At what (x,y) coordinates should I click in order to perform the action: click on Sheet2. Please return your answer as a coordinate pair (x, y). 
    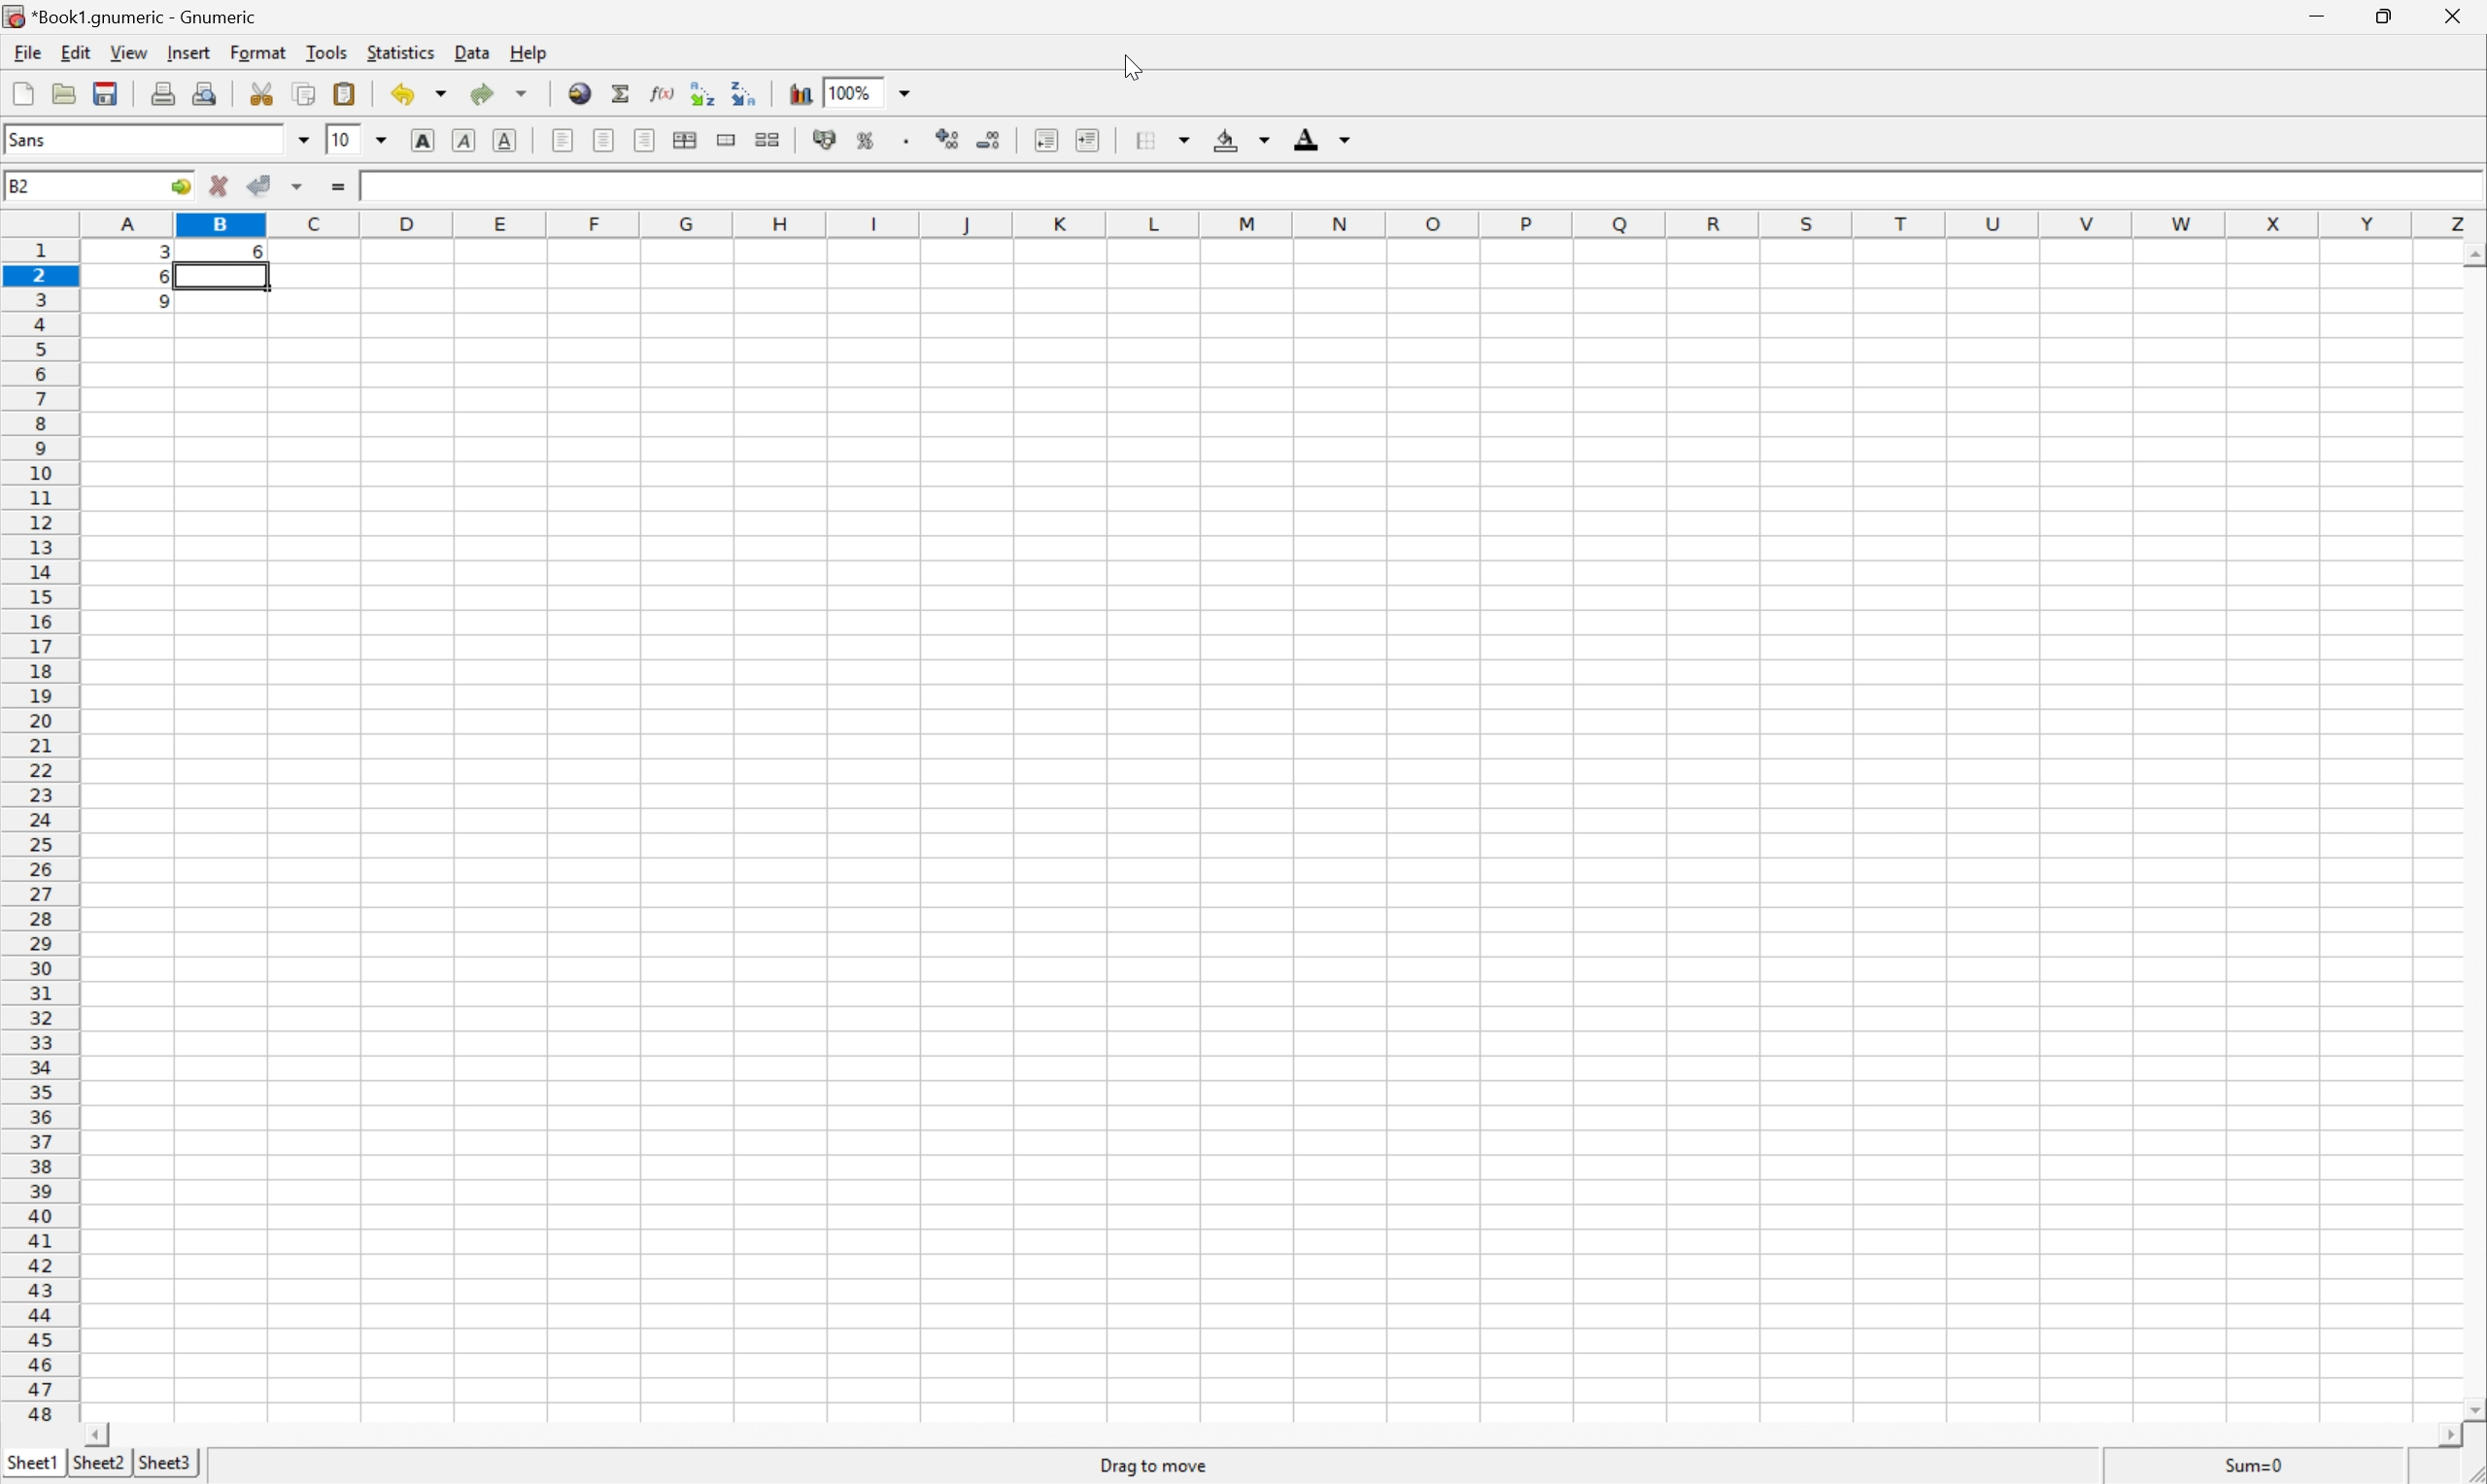
    Looking at the image, I should click on (98, 1462).